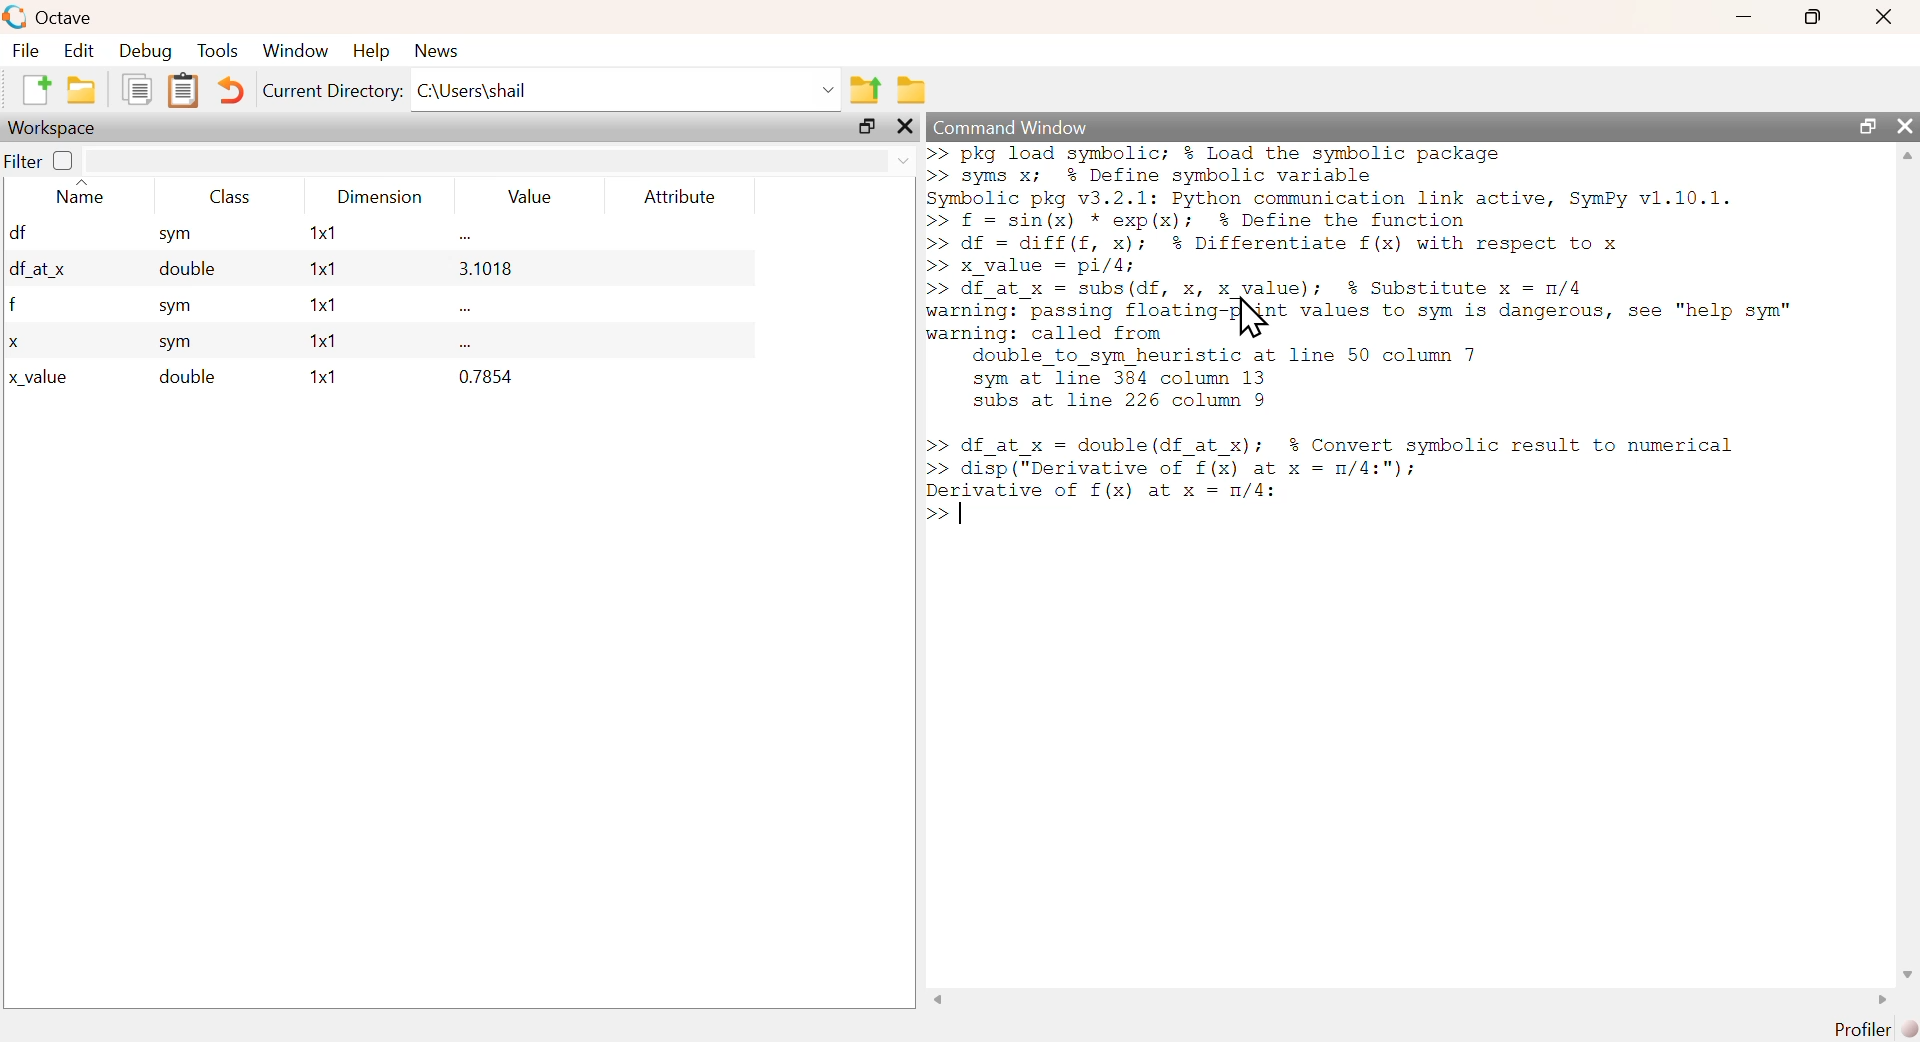 Image resolution: width=1920 pixels, height=1042 pixels. What do you see at coordinates (1904, 124) in the screenshot?
I see `close` at bounding box center [1904, 124].